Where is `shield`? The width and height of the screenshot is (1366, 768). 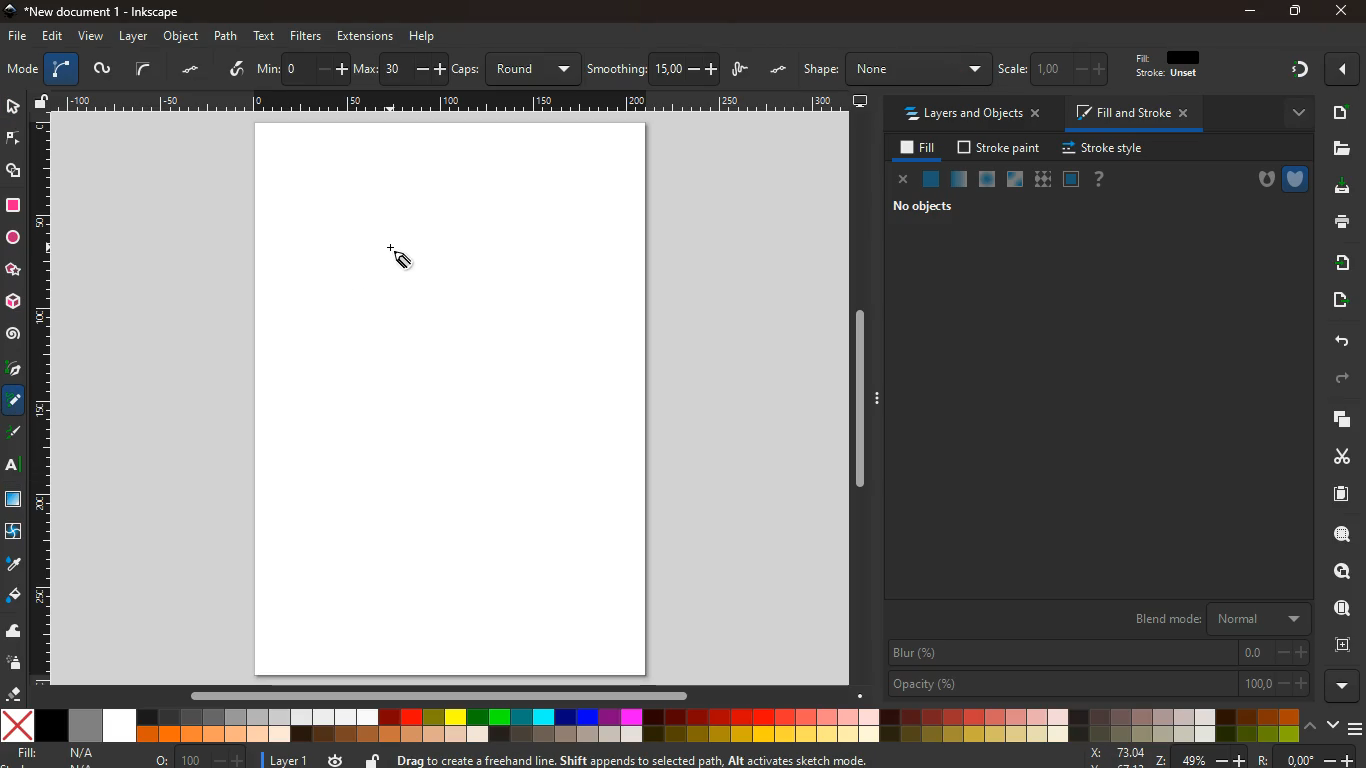 shield is located at coordinates (1297, 179).